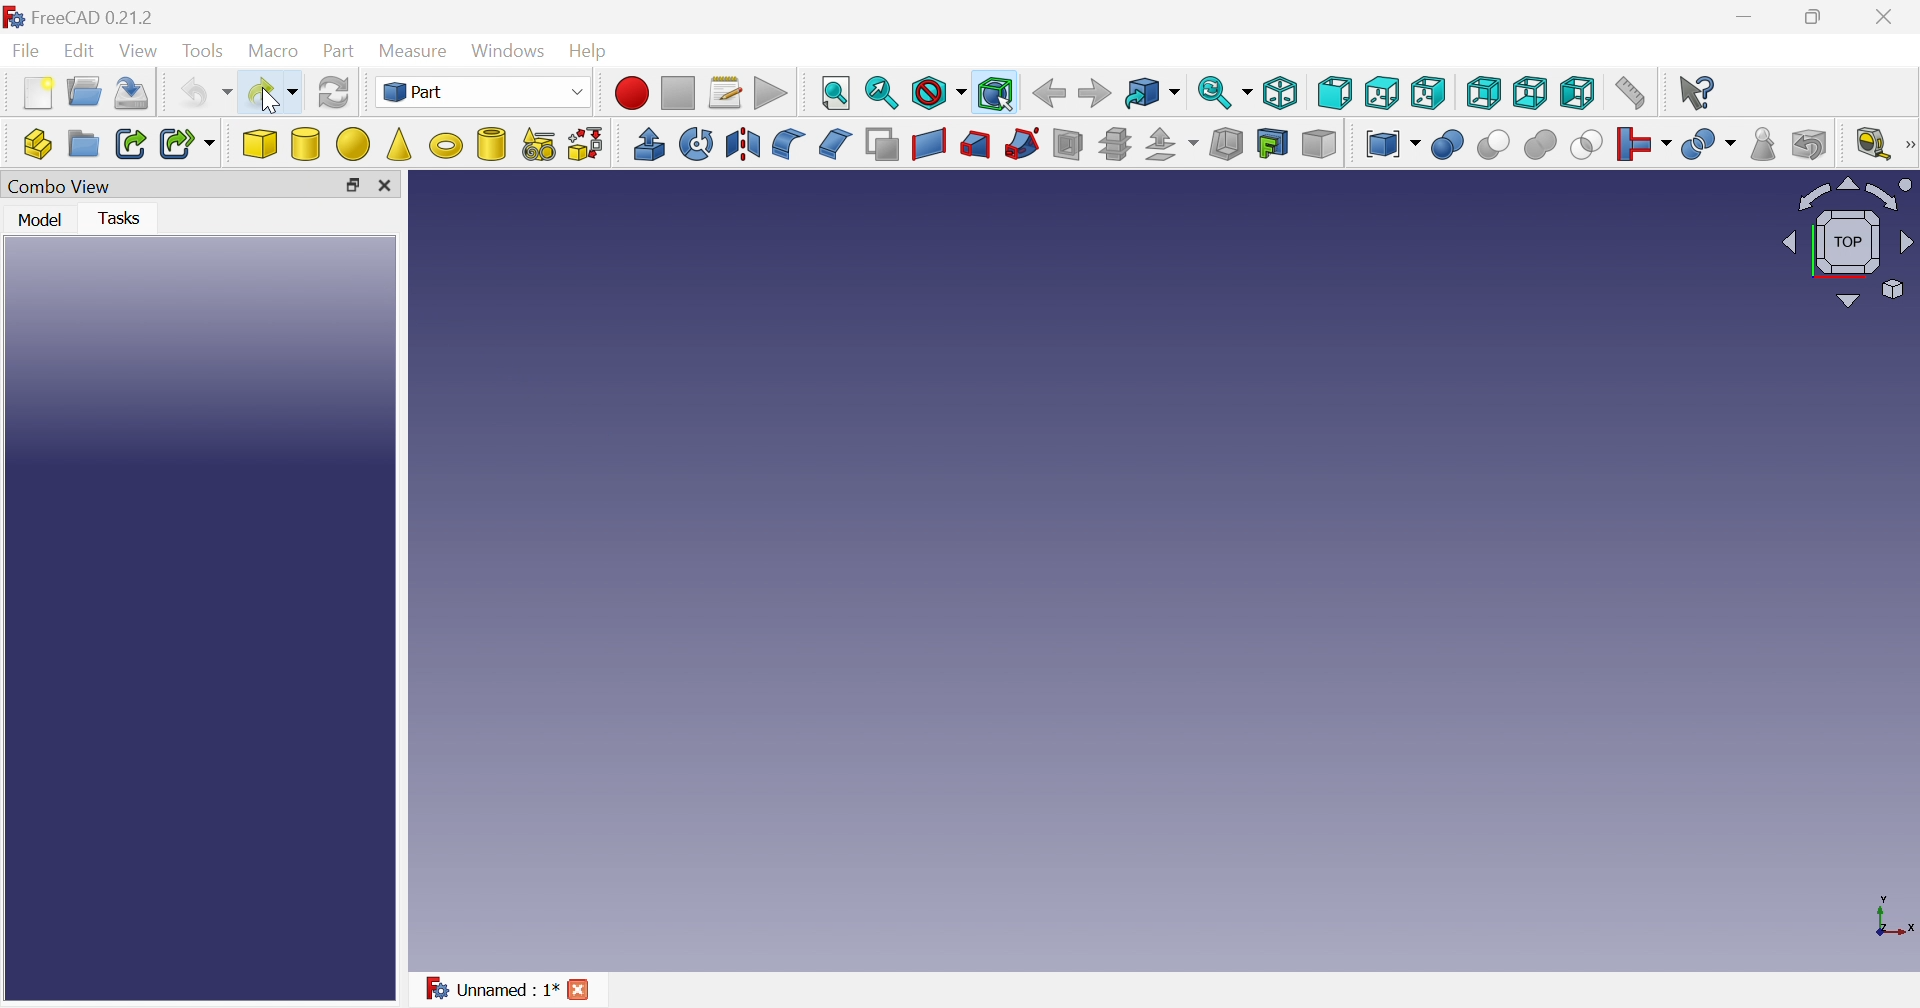 Image resolution: width=1920 pixels, height=1008 pixels. I want to click on Make link, so click(131, 144).